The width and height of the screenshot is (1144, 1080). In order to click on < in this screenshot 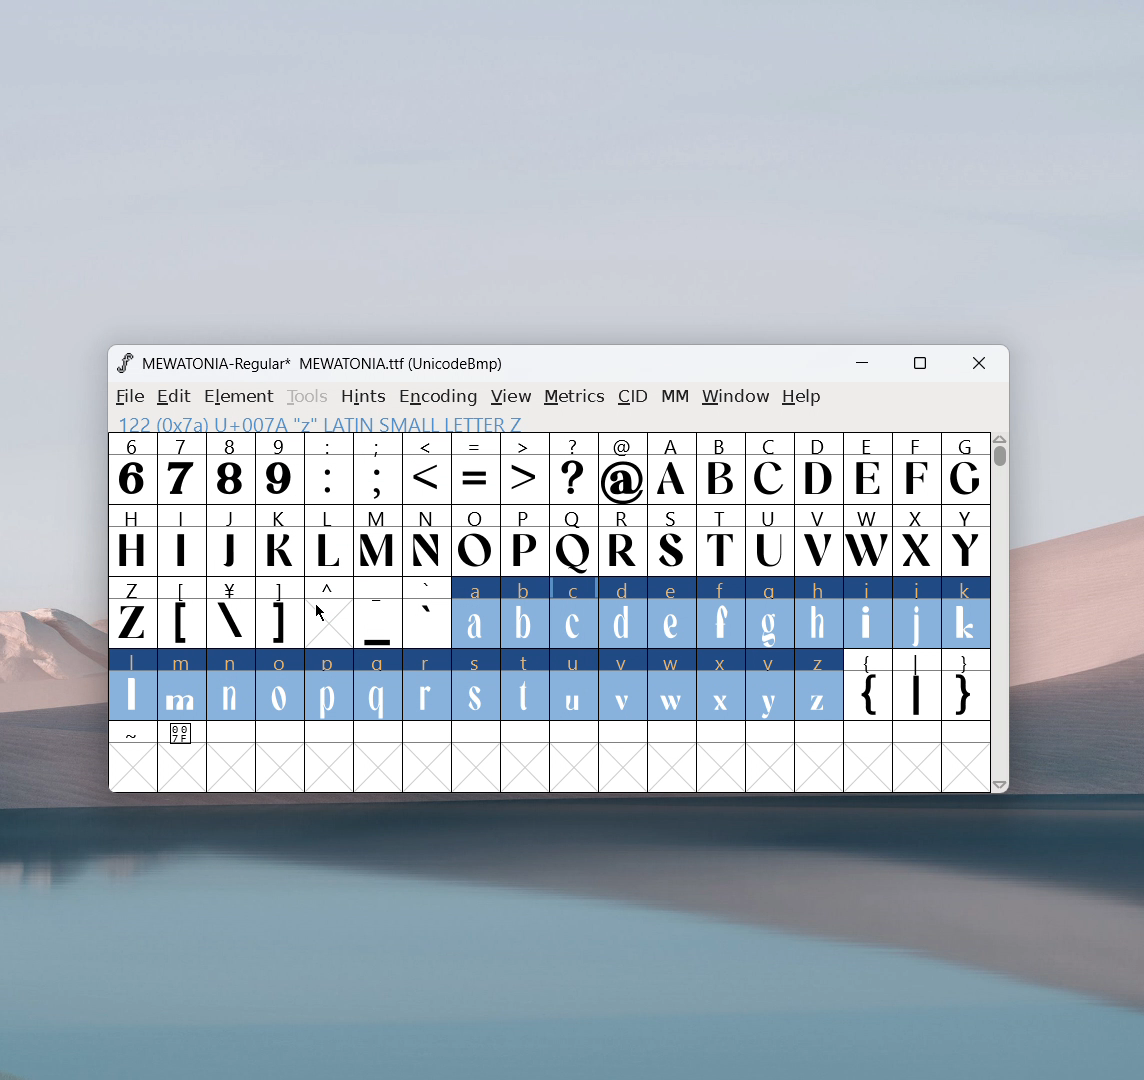, I will do `click(429, 470)`.